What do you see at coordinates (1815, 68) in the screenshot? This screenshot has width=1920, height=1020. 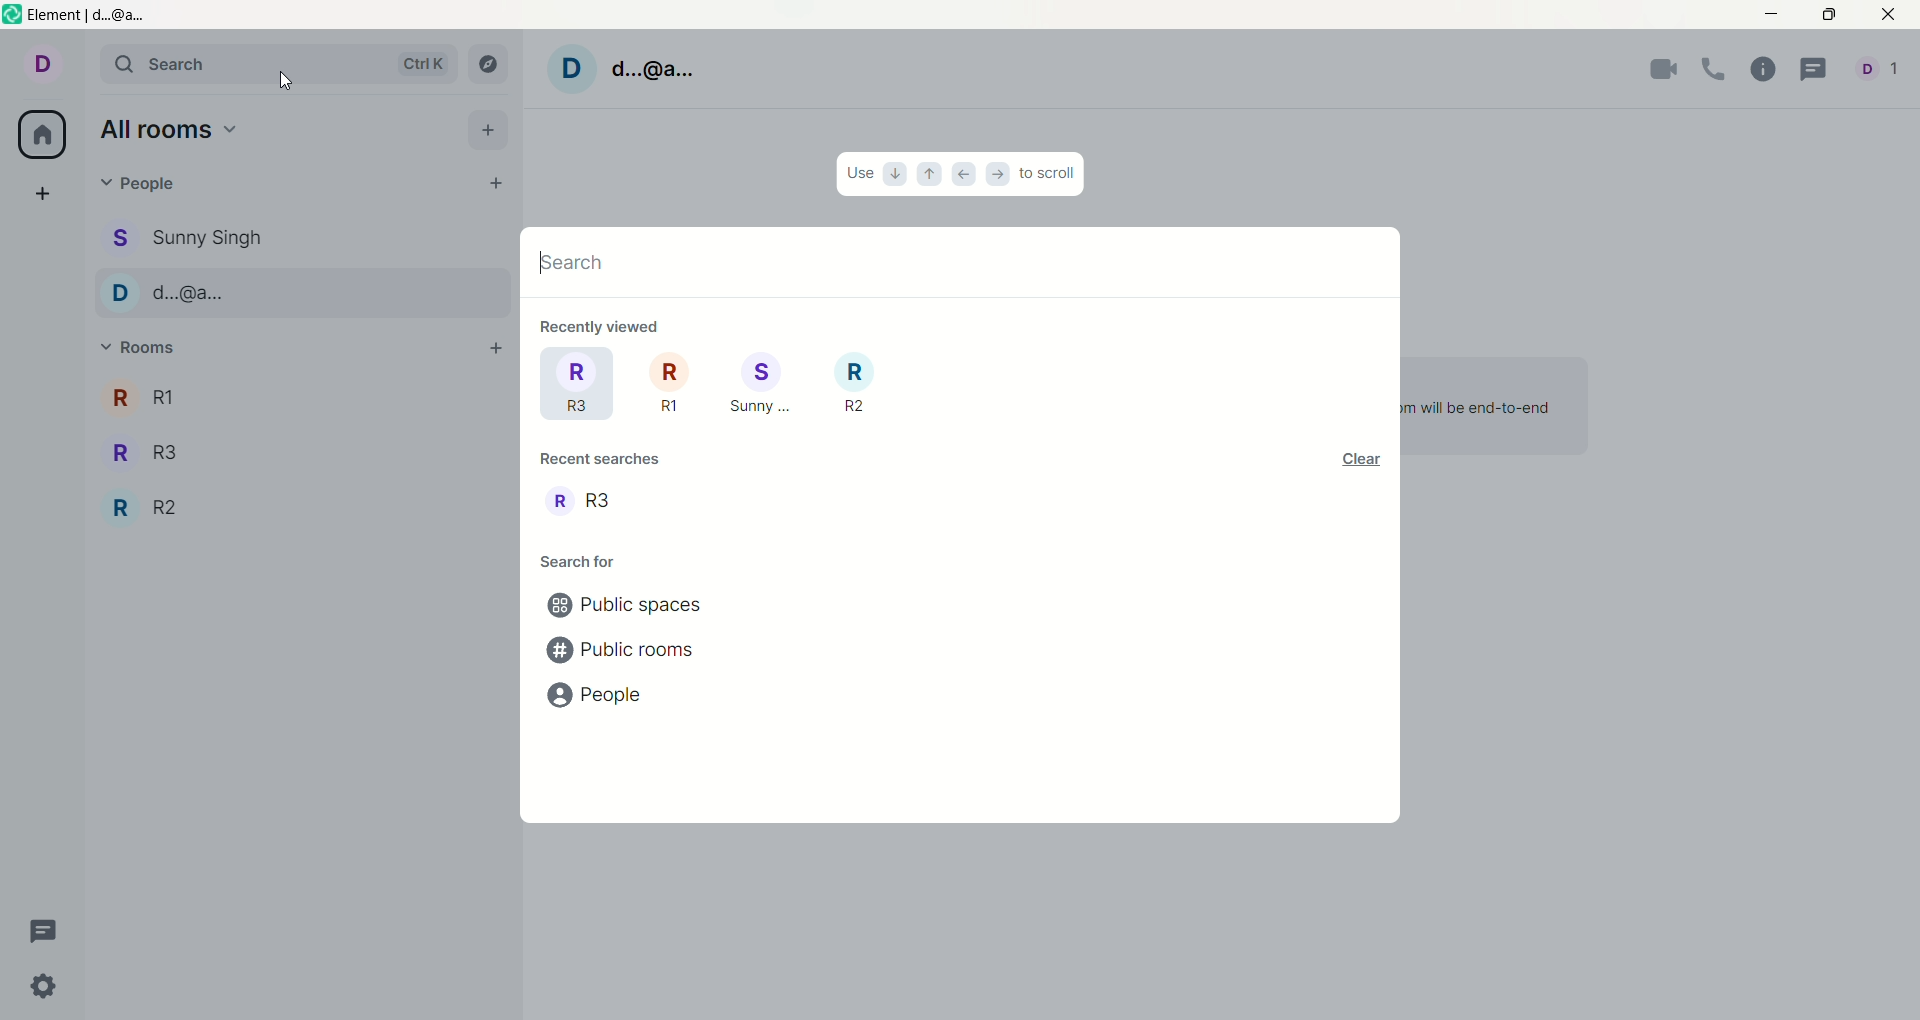 I see `threads` at bounding box center [1815, 68].